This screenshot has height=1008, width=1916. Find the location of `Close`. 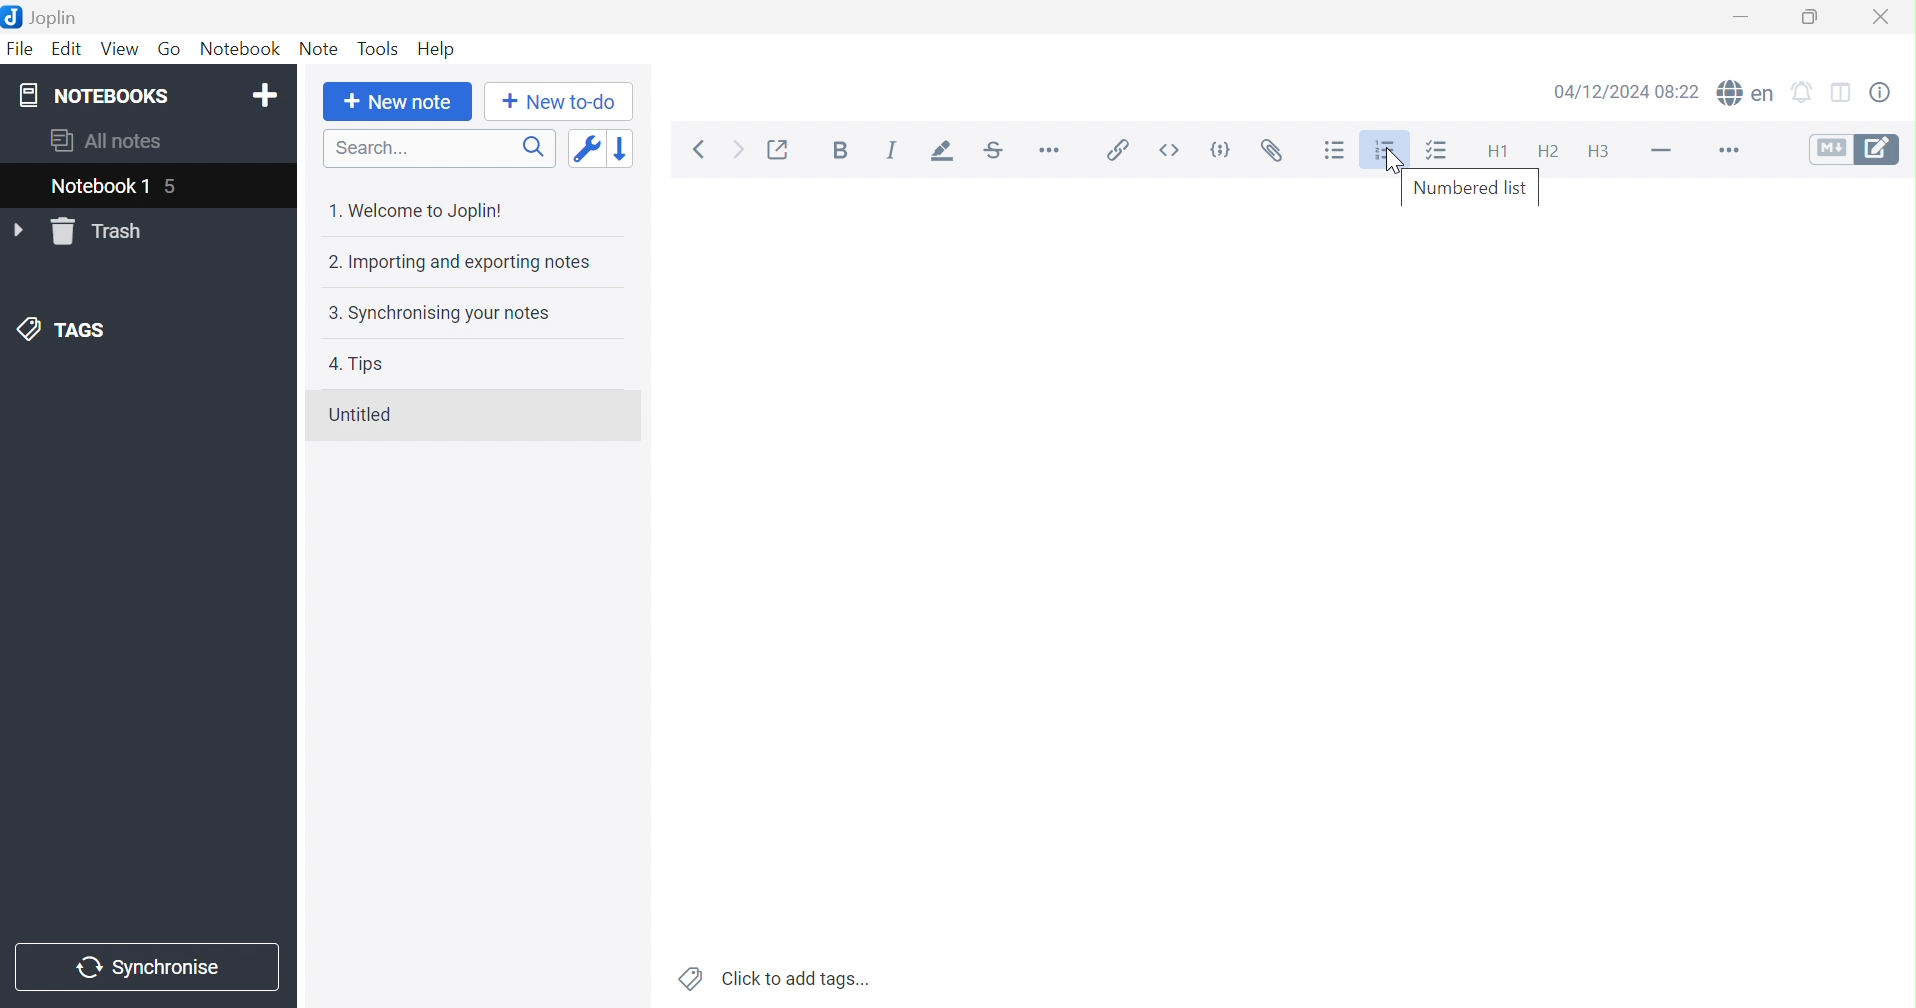

Close is located at coordinates (1883, 14).